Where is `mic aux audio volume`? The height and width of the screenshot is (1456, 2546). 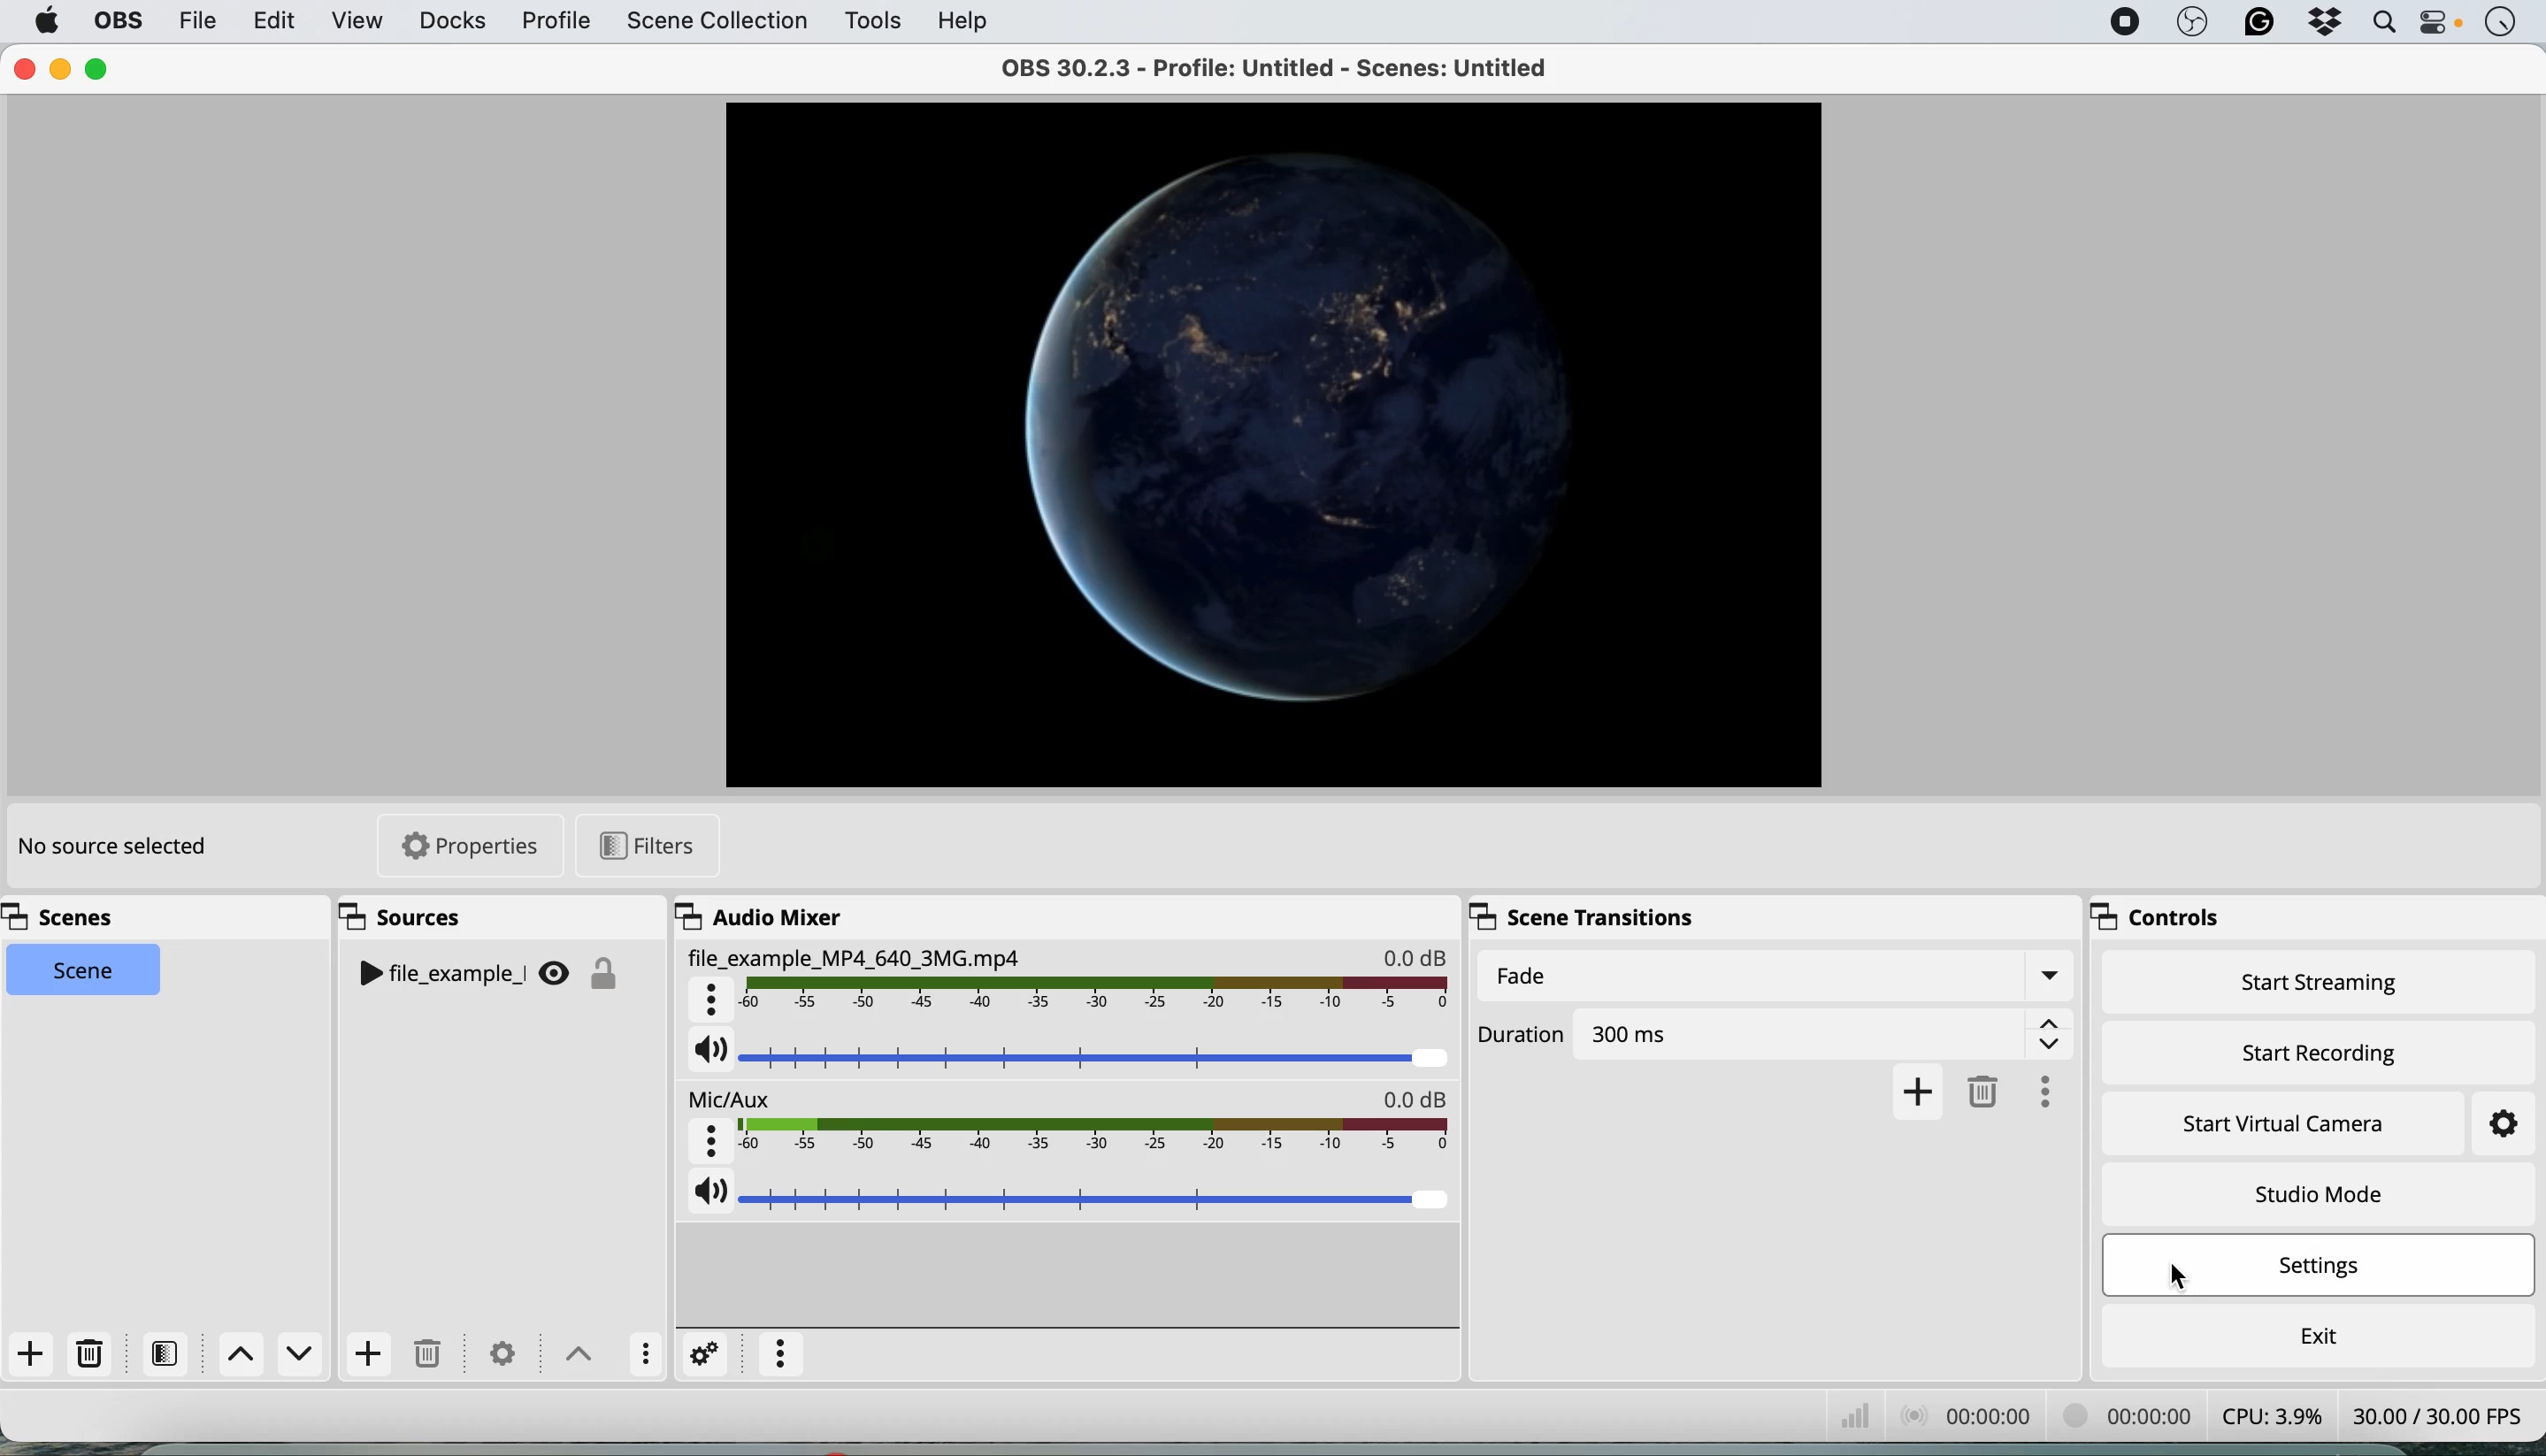
mic aux audio volume is located at coordinates (1070, 1201).